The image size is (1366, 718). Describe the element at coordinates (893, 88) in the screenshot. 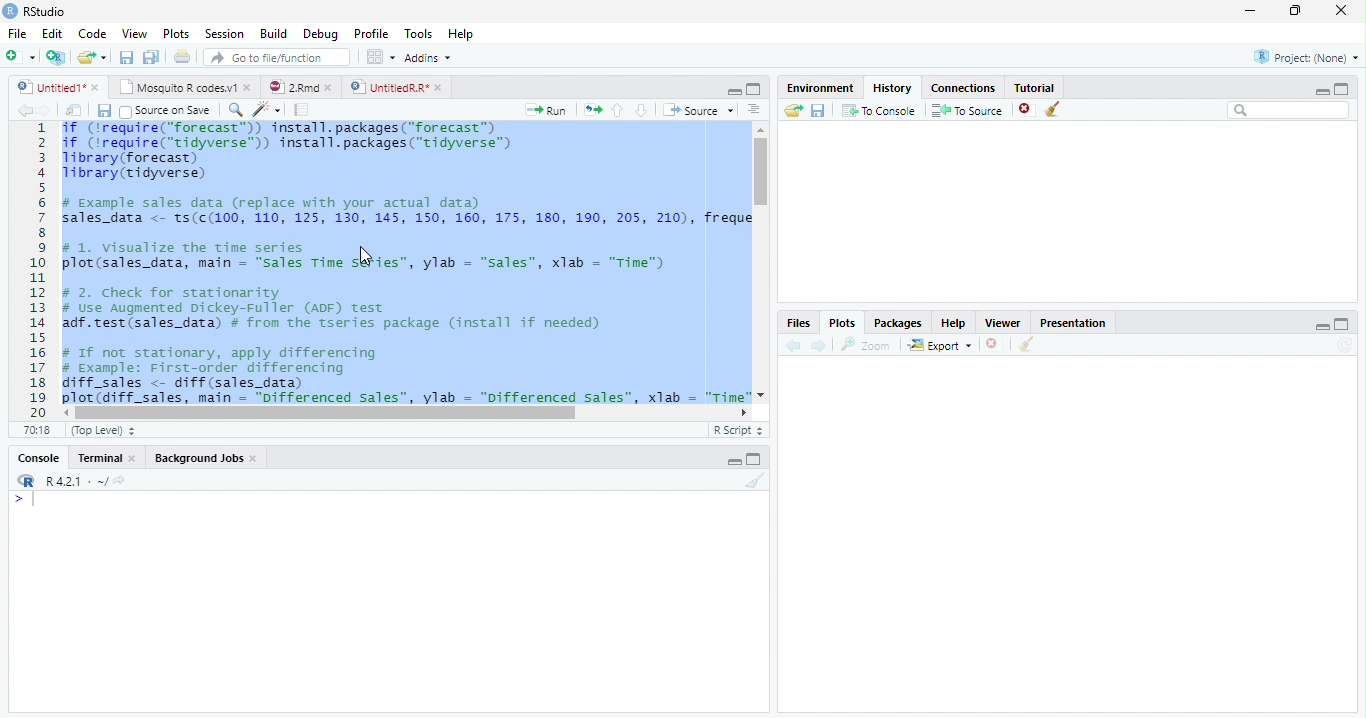

I see `History` at that location.